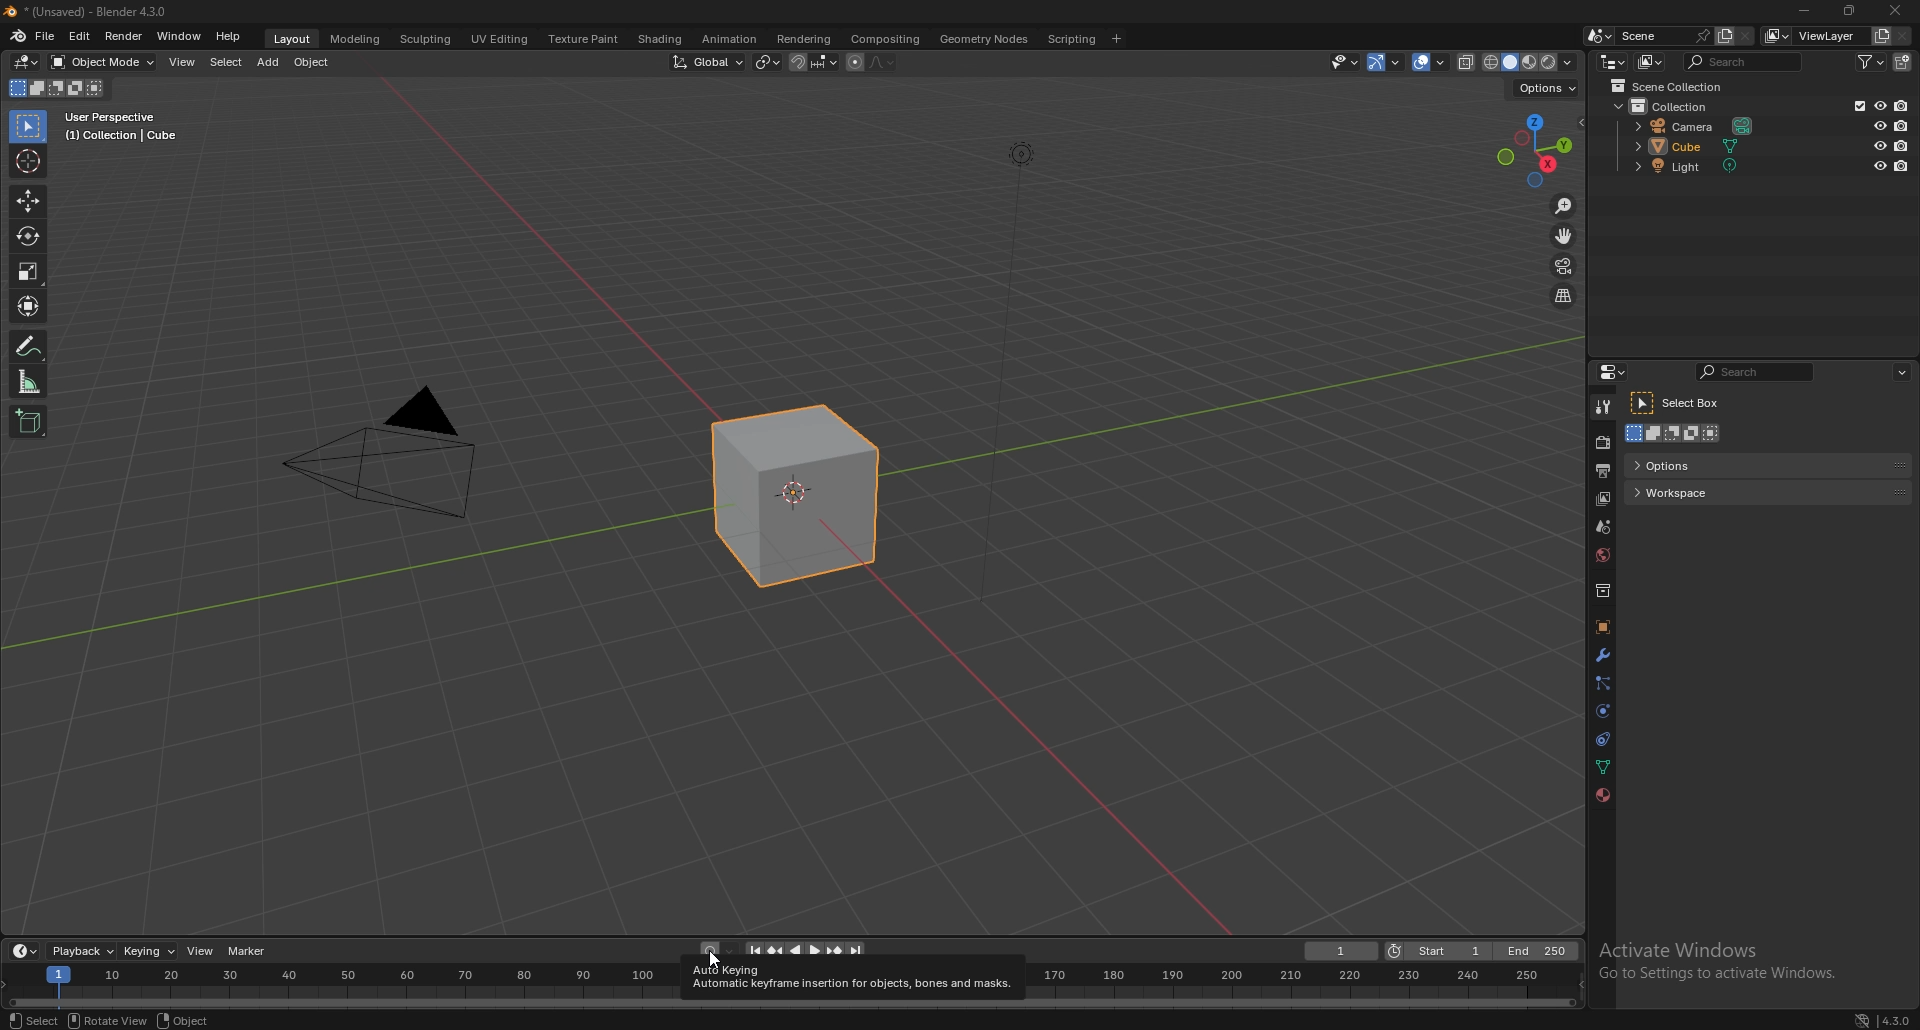  I want to click on select, so click(227, 62).